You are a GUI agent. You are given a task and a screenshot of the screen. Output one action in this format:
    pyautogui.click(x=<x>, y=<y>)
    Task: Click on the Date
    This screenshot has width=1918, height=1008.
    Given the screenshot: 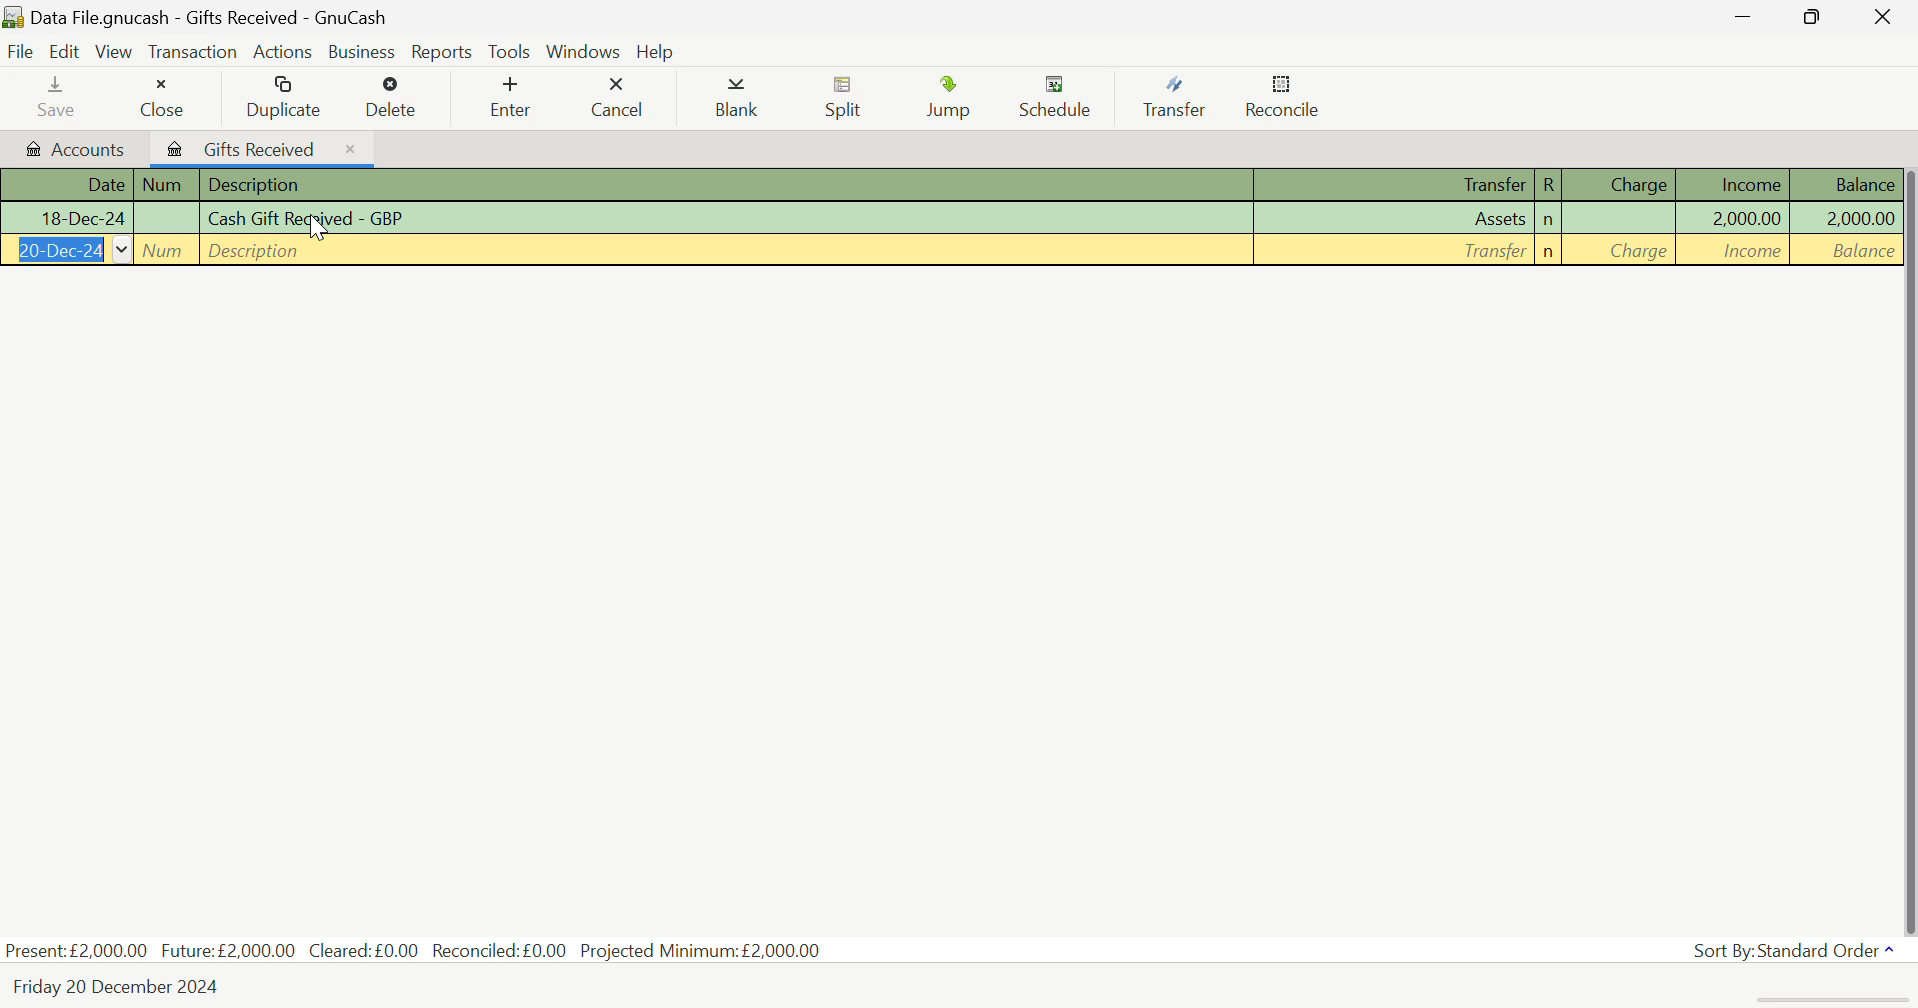 What is the action you would take?
    pyautogui.click(x=67, y=251)
    